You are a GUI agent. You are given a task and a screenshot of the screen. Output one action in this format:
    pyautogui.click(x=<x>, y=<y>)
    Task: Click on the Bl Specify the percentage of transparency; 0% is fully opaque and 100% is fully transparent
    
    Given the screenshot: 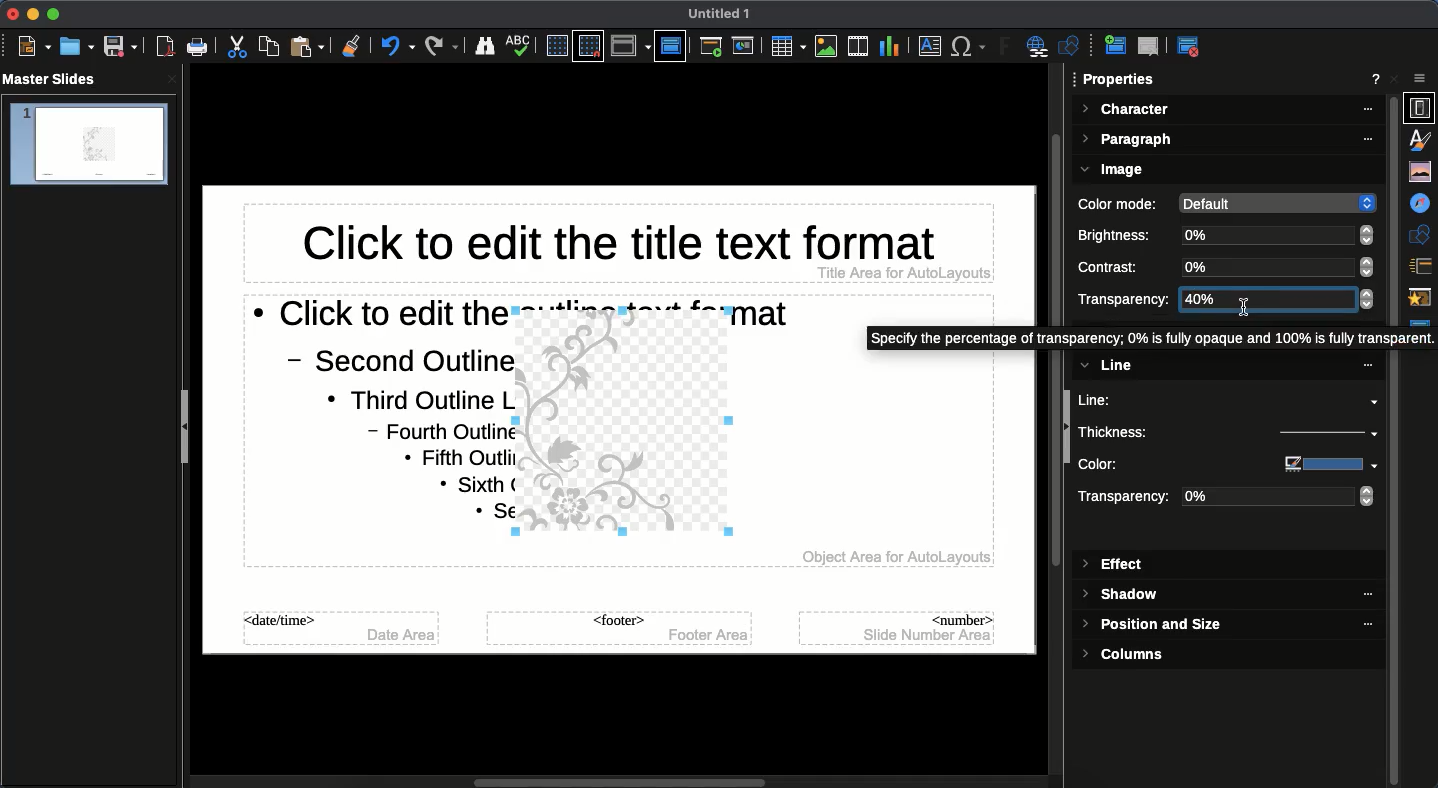 What is the action you would take?
    pyautogui.click(x=1133, y=338)
    